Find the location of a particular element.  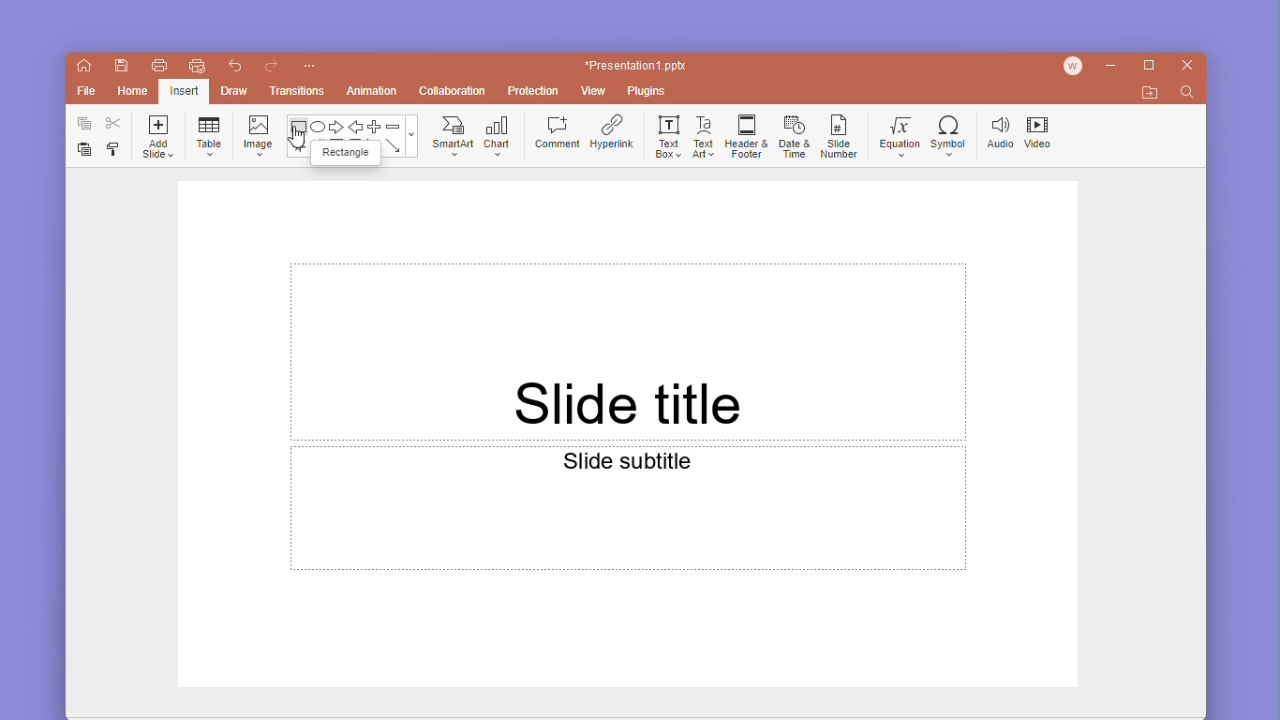

*Presentation1 ppt is located at coordinates (636, 65).